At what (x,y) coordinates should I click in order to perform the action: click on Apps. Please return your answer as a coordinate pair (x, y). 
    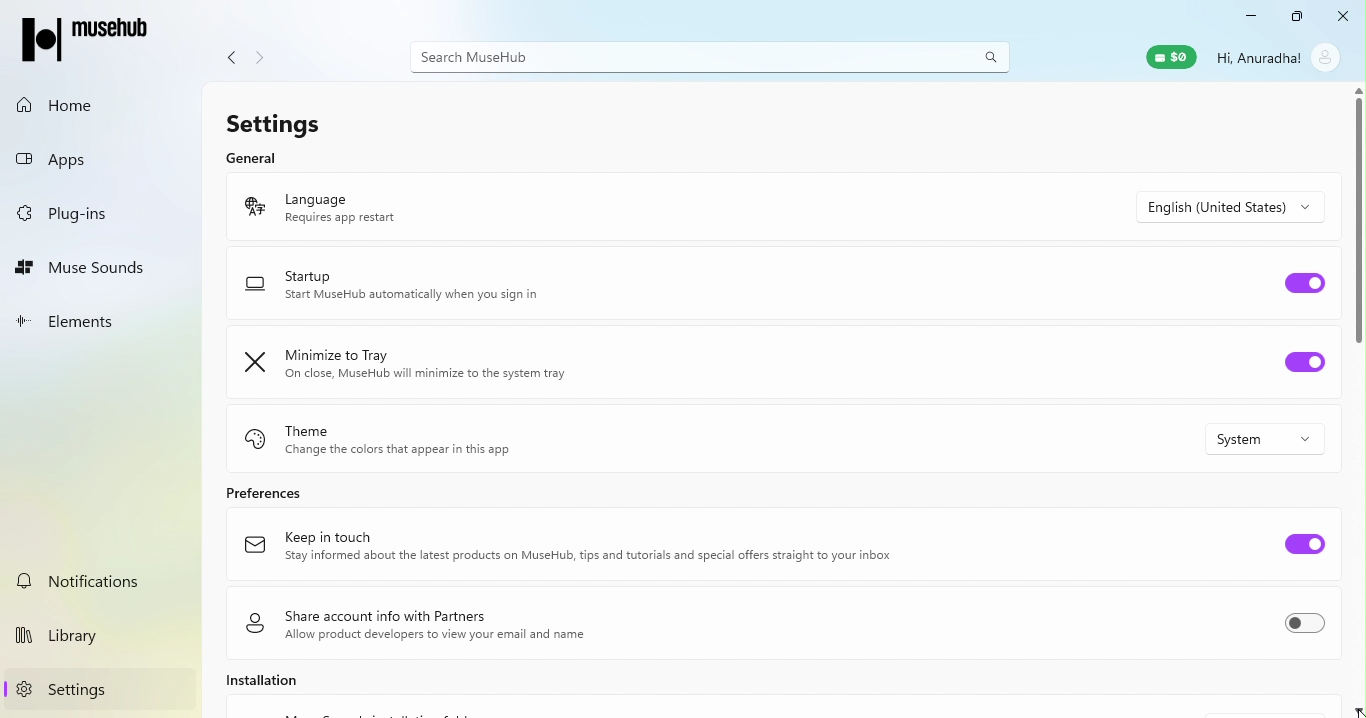
    Looking at the image, I should click on (83, 153).